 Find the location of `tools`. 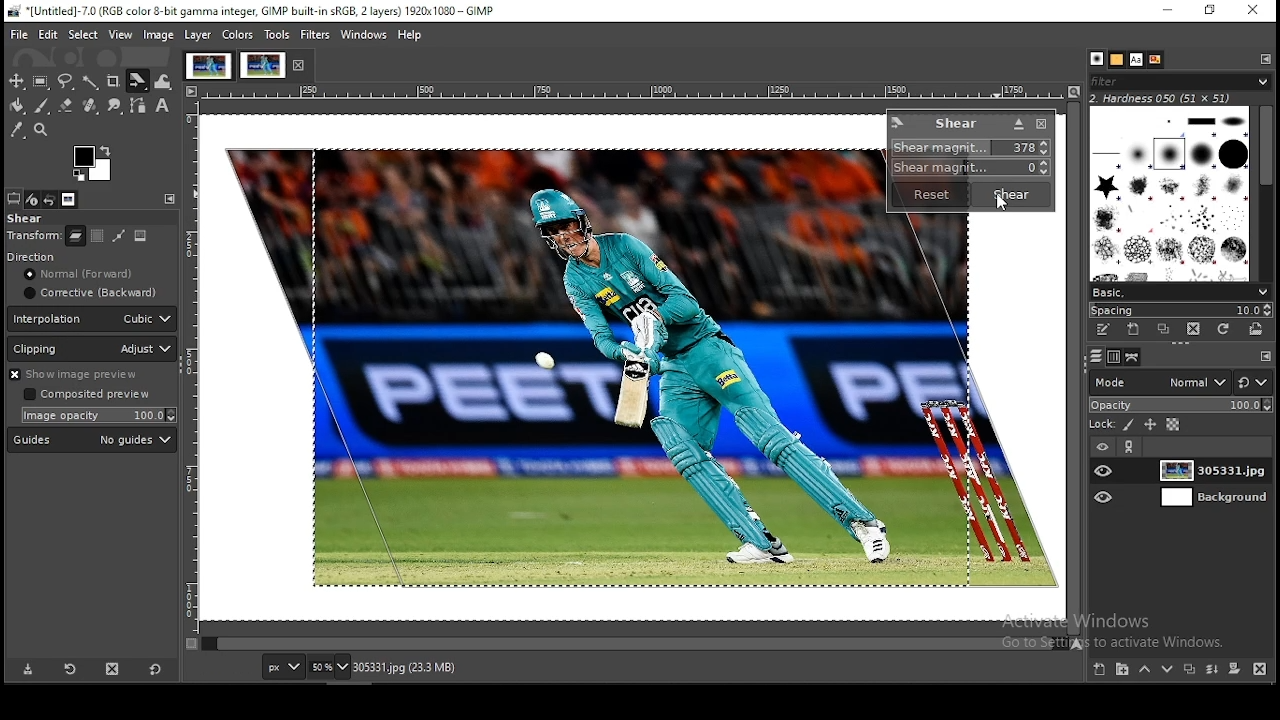

tools is located at coordinates (277, 35).